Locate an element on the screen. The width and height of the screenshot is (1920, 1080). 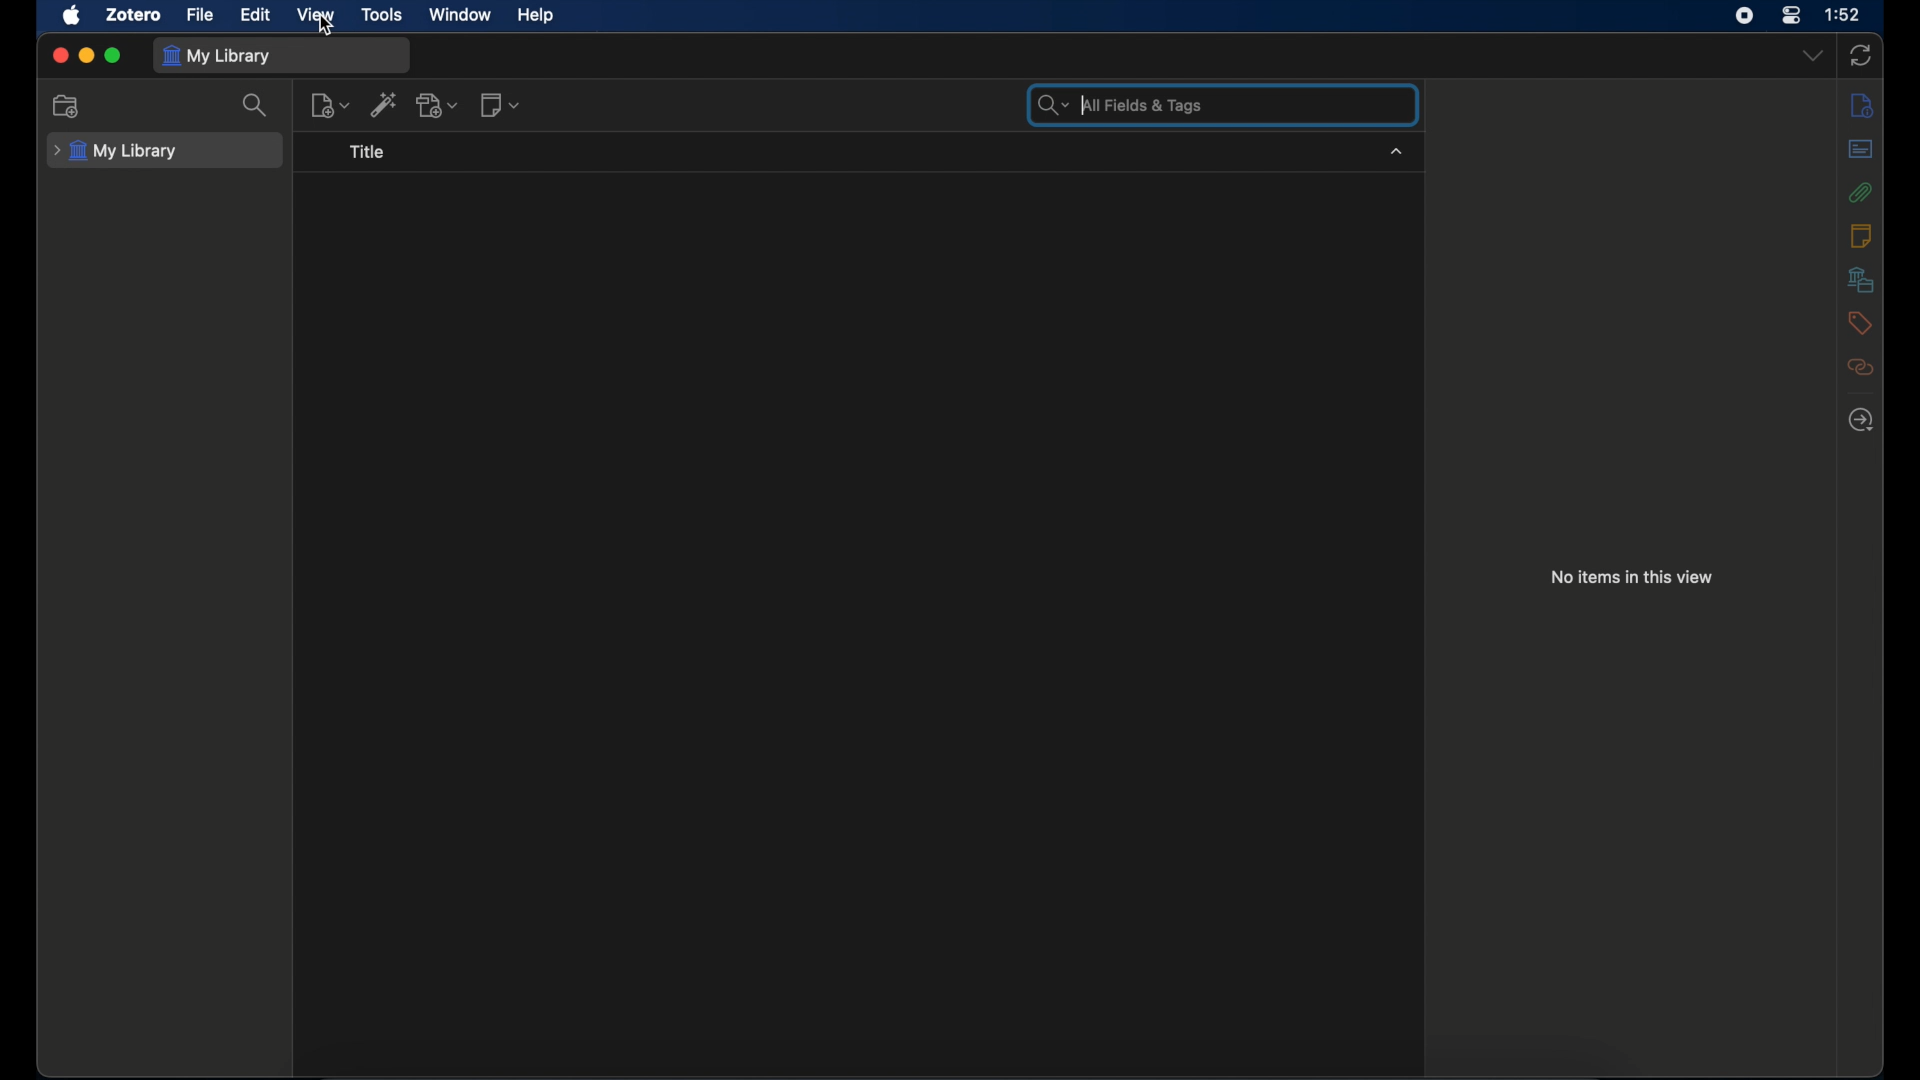
dropdown is located at coordinates (1397, 152).